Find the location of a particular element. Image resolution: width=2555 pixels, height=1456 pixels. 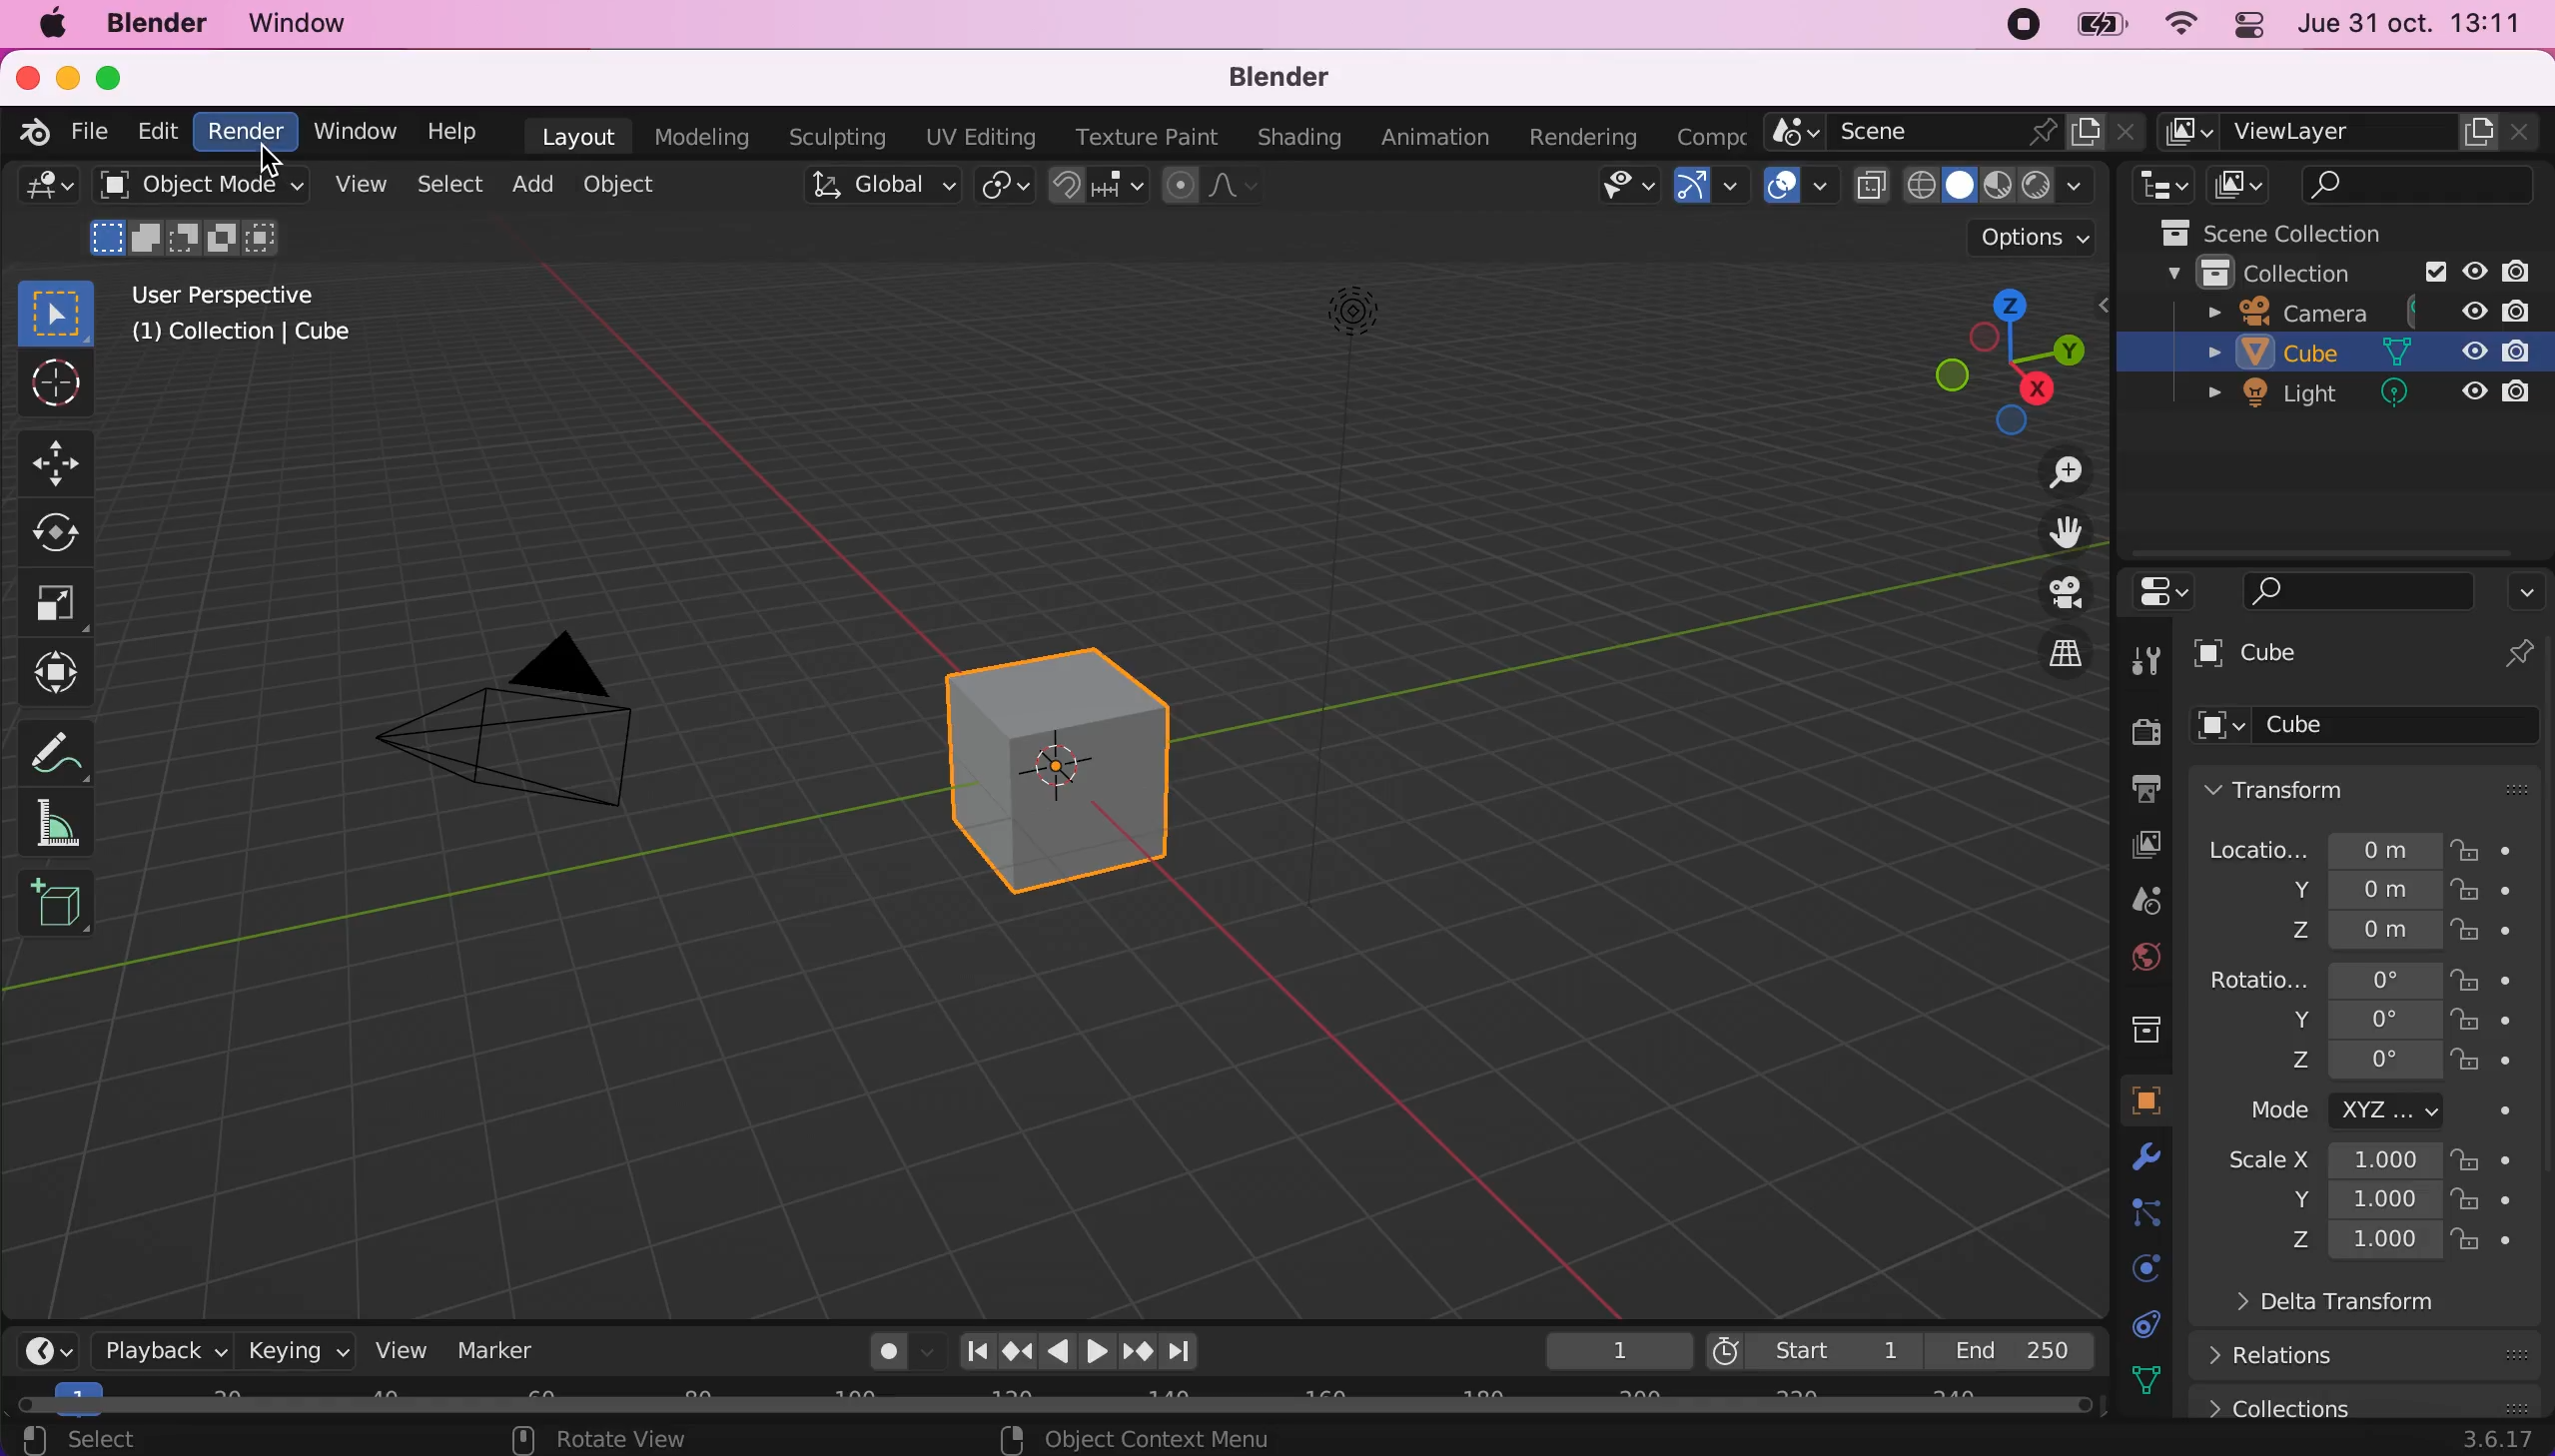

texture paint is located at coordinates (1147, 138).